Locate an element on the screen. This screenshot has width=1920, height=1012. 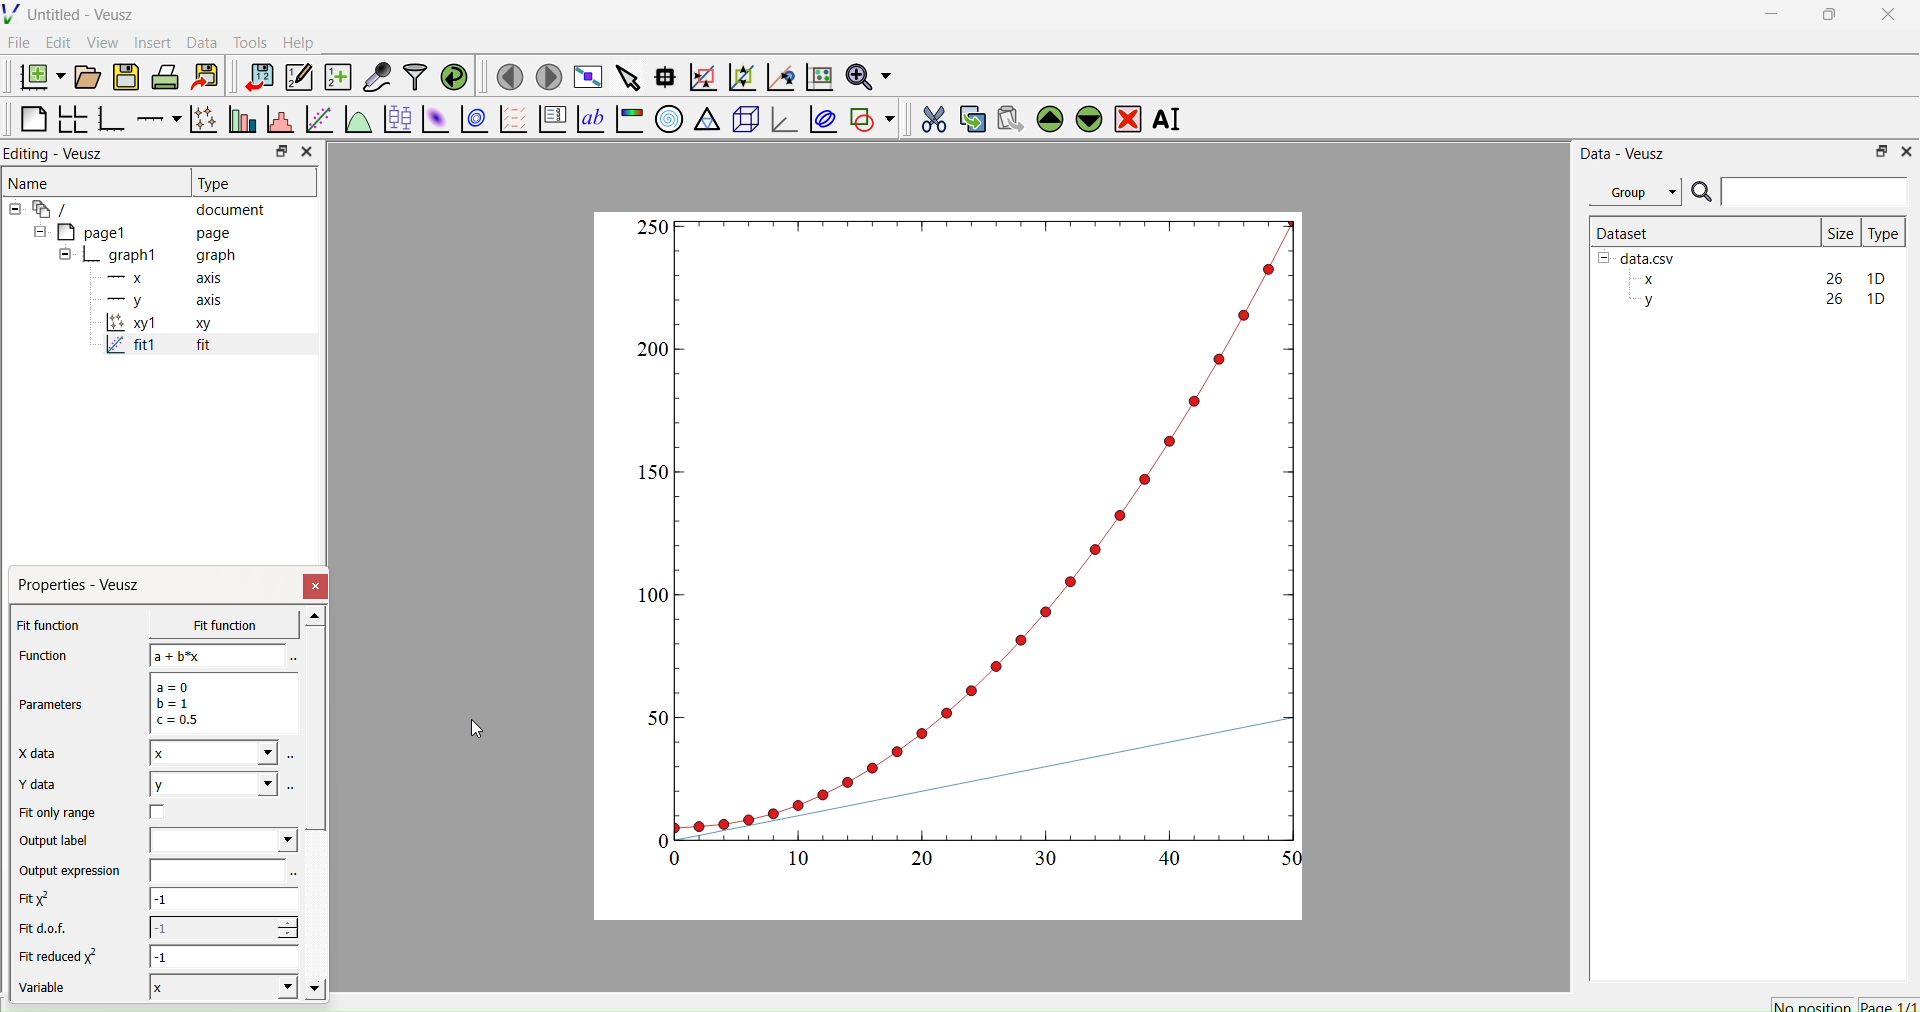
Help is located at coordinates (296, 42).